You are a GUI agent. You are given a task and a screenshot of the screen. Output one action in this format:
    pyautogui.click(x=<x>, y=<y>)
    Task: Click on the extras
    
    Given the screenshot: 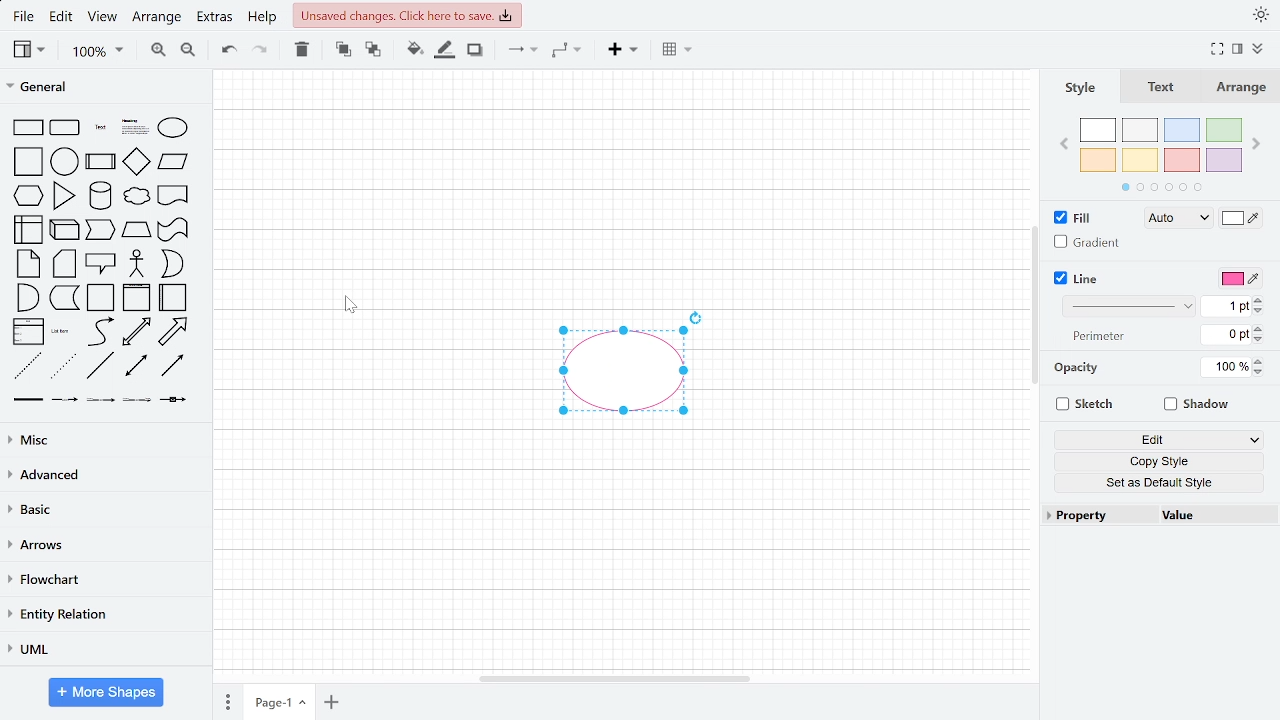 What is the action you would take?
    pyautogui.click(x=215, y=20)
    